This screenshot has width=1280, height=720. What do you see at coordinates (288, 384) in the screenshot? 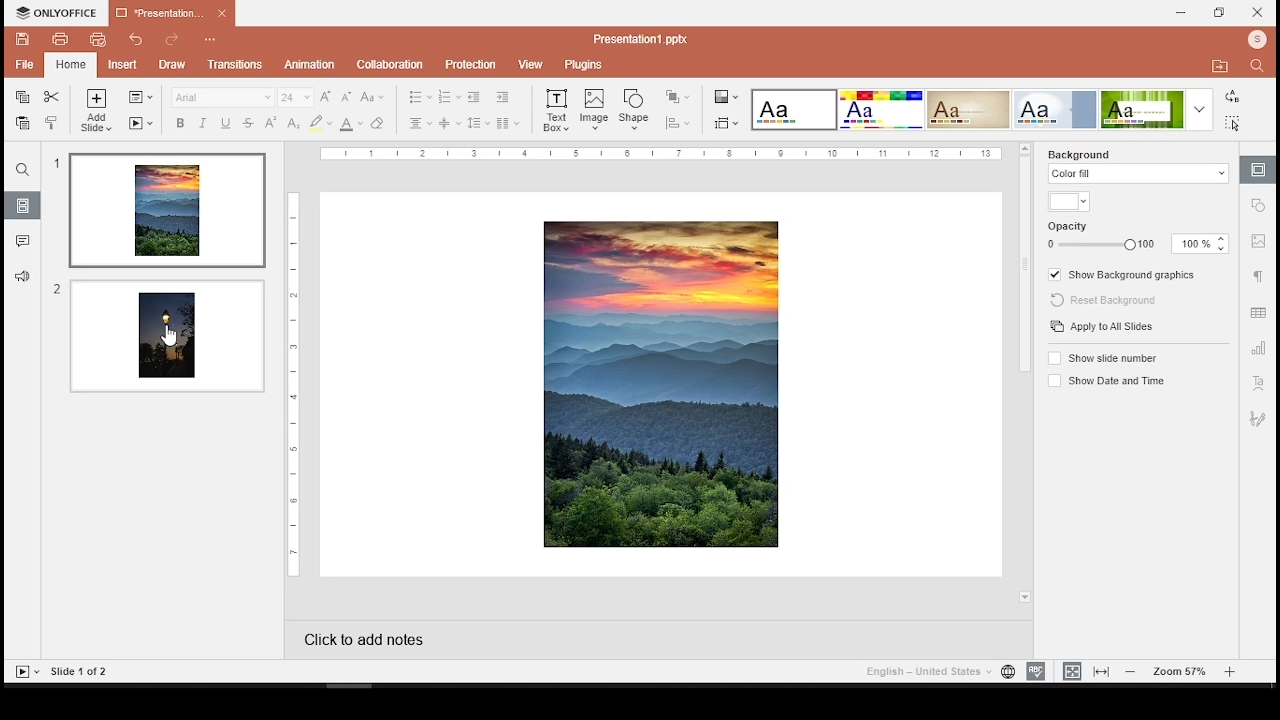
I see `ruler` at bounding box center [288, 384].